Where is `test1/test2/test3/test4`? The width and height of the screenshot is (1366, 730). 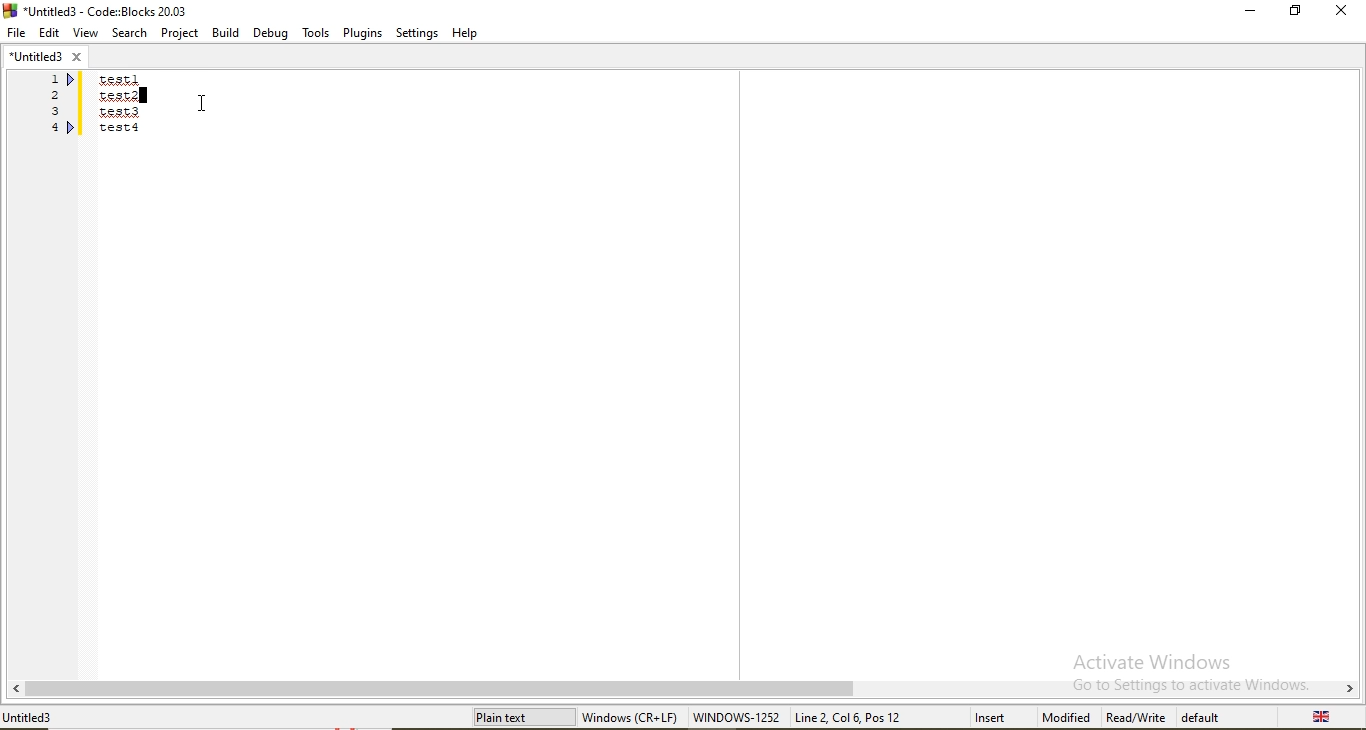
test1/test2/test3/test4 is located at coordinates (121, 106).